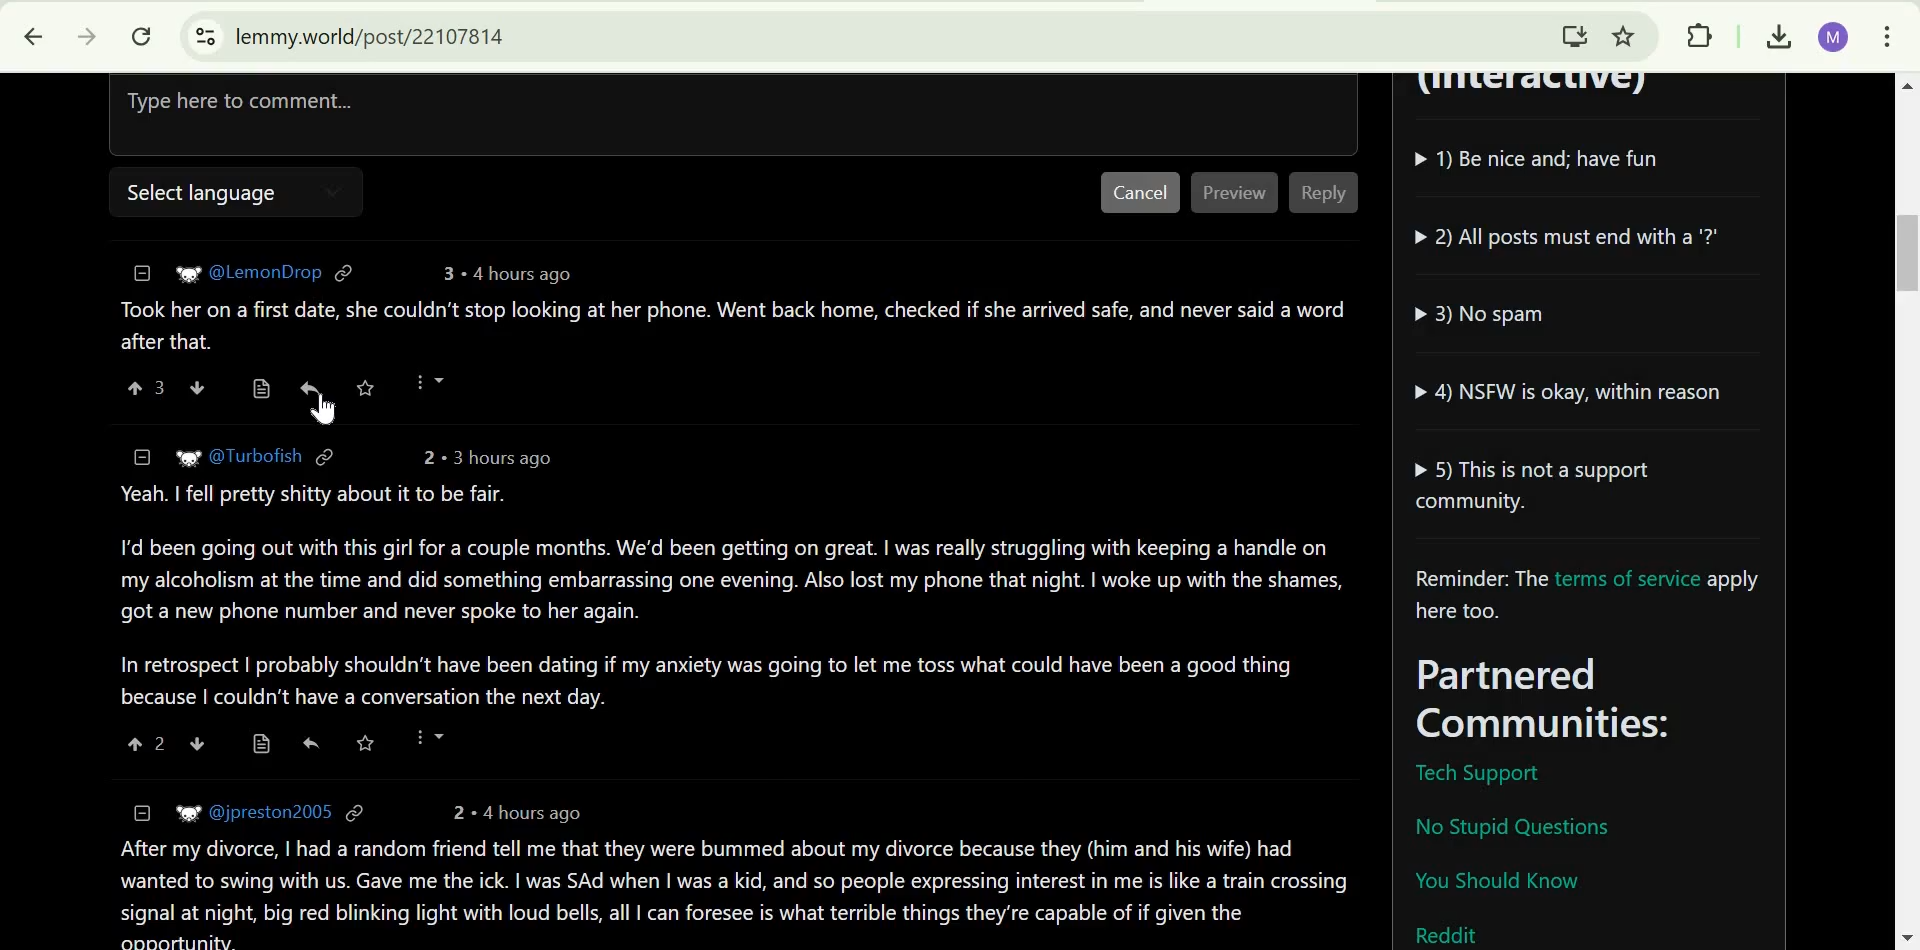  Describe the element at coordinates (327, 410) in the screenshot. I see `cursor` at that location.